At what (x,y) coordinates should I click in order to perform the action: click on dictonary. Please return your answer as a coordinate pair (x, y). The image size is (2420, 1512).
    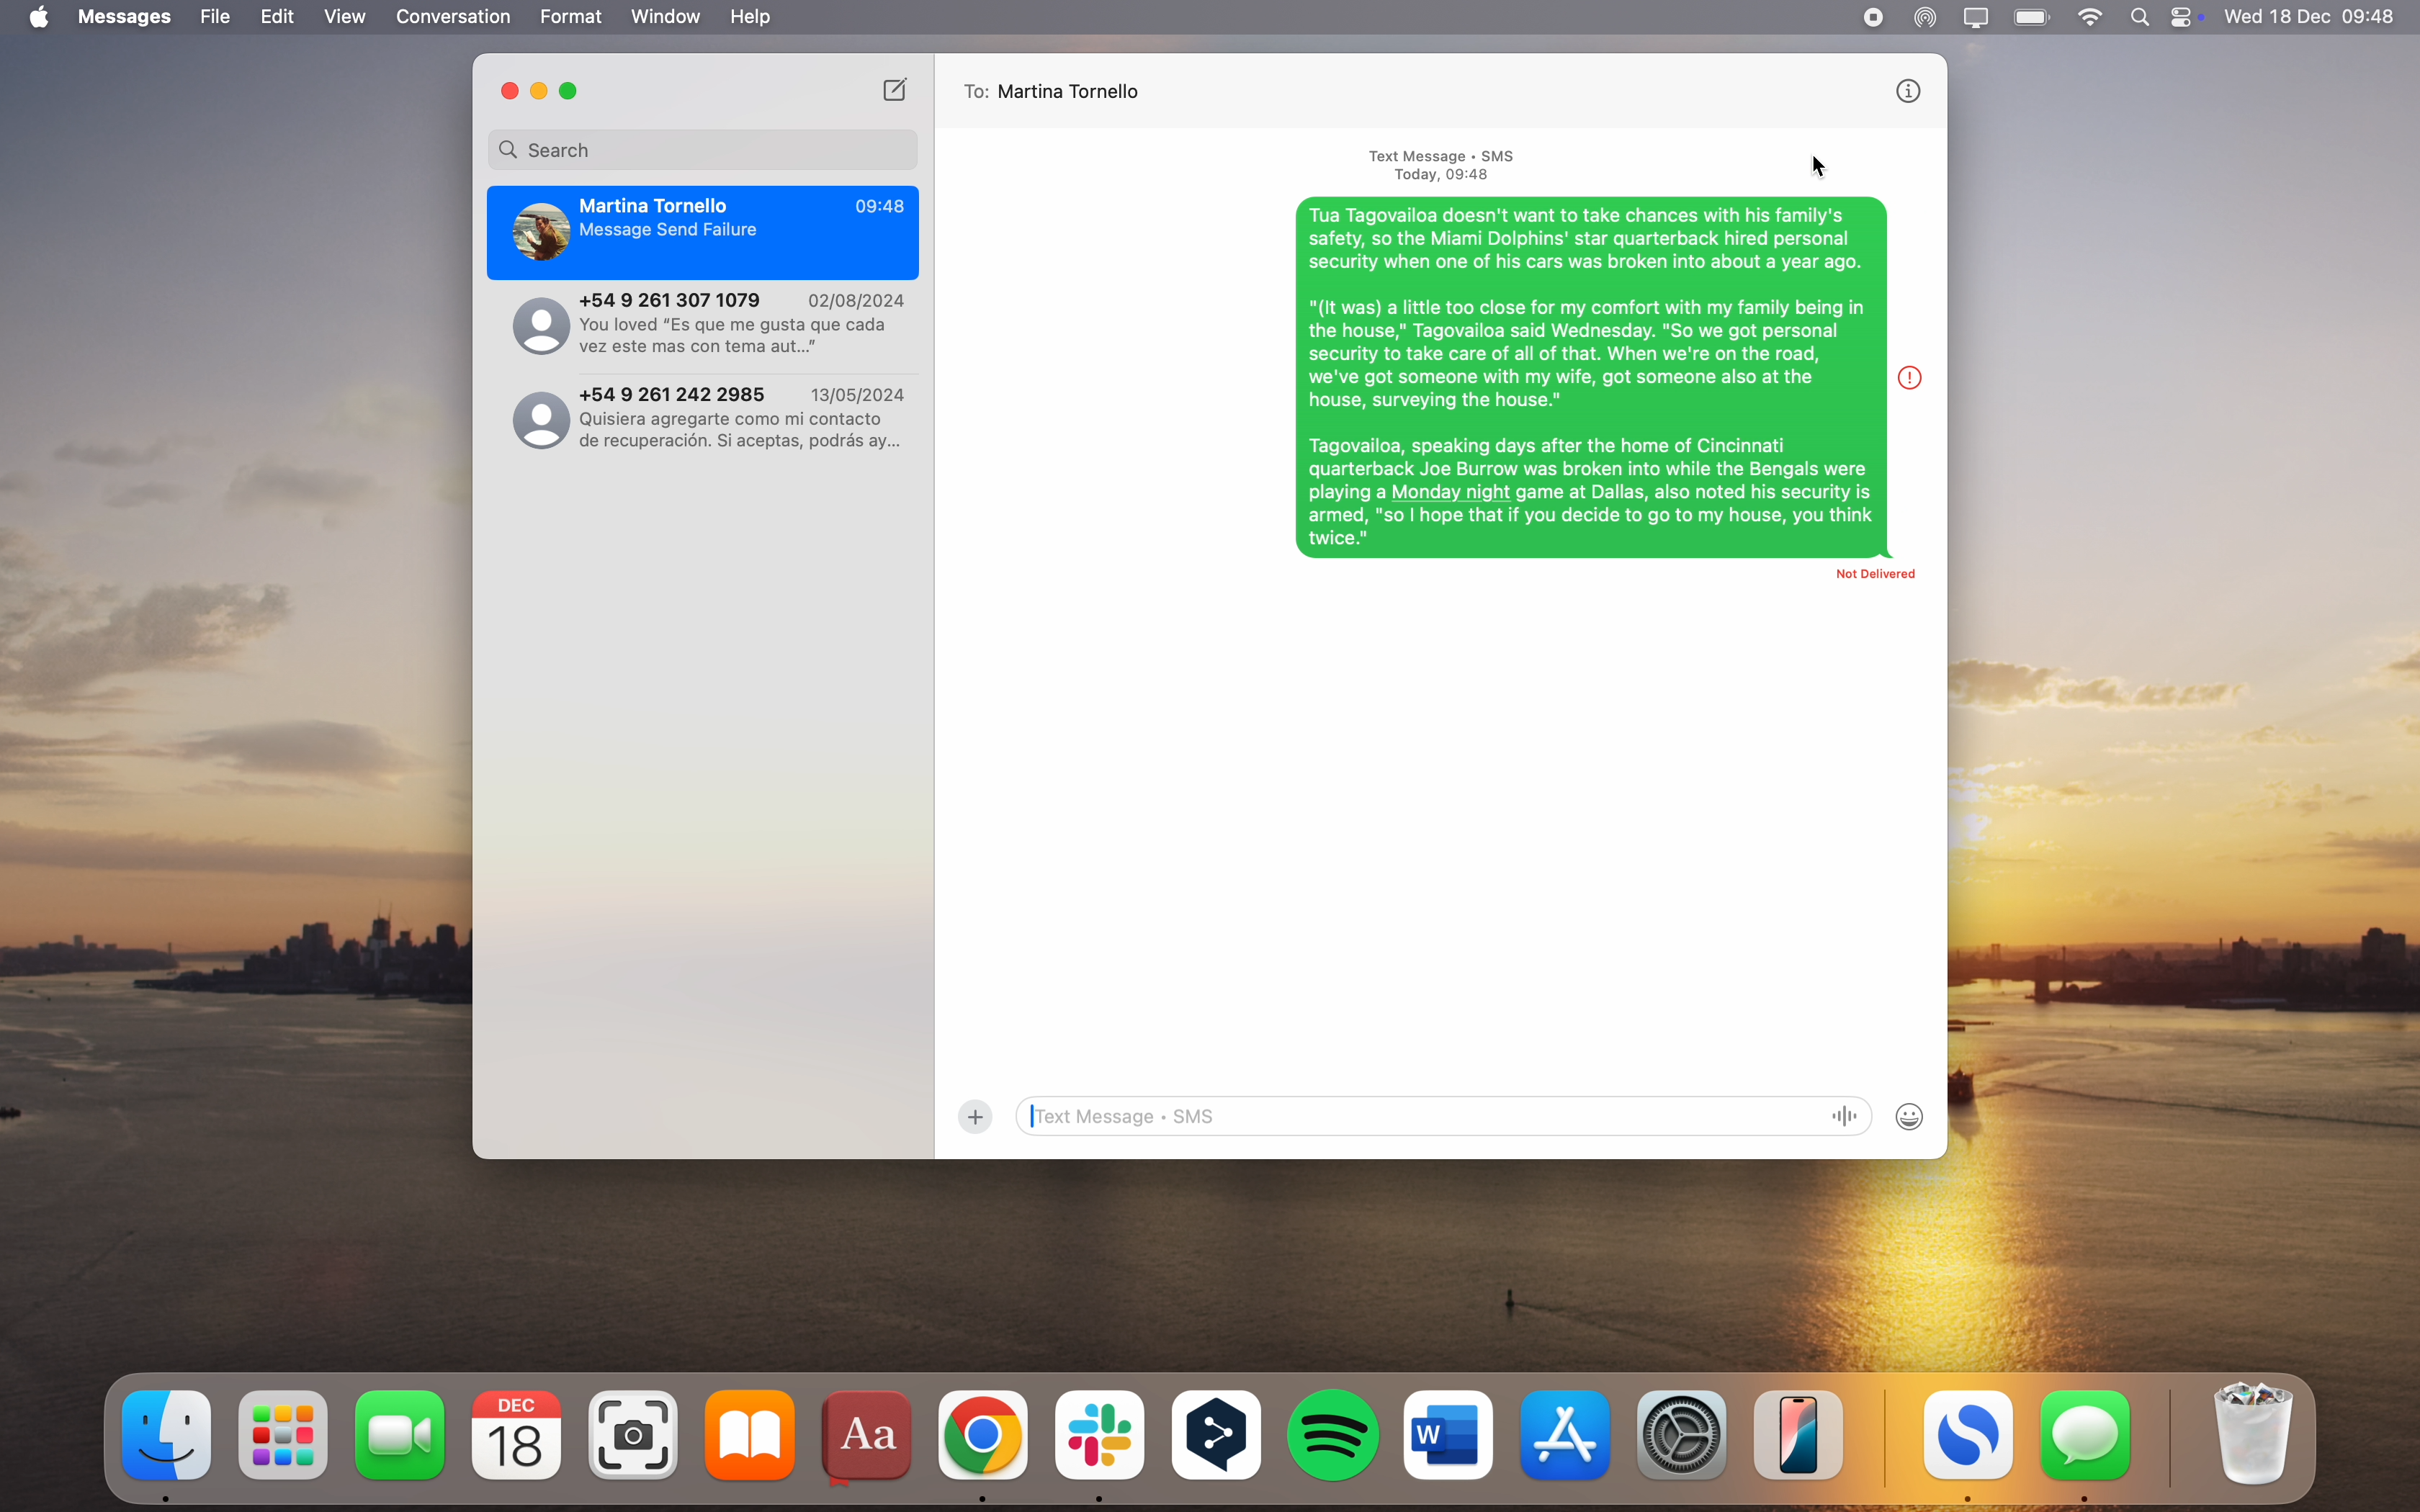
    Looking at the image, I should click on (870, 1440).